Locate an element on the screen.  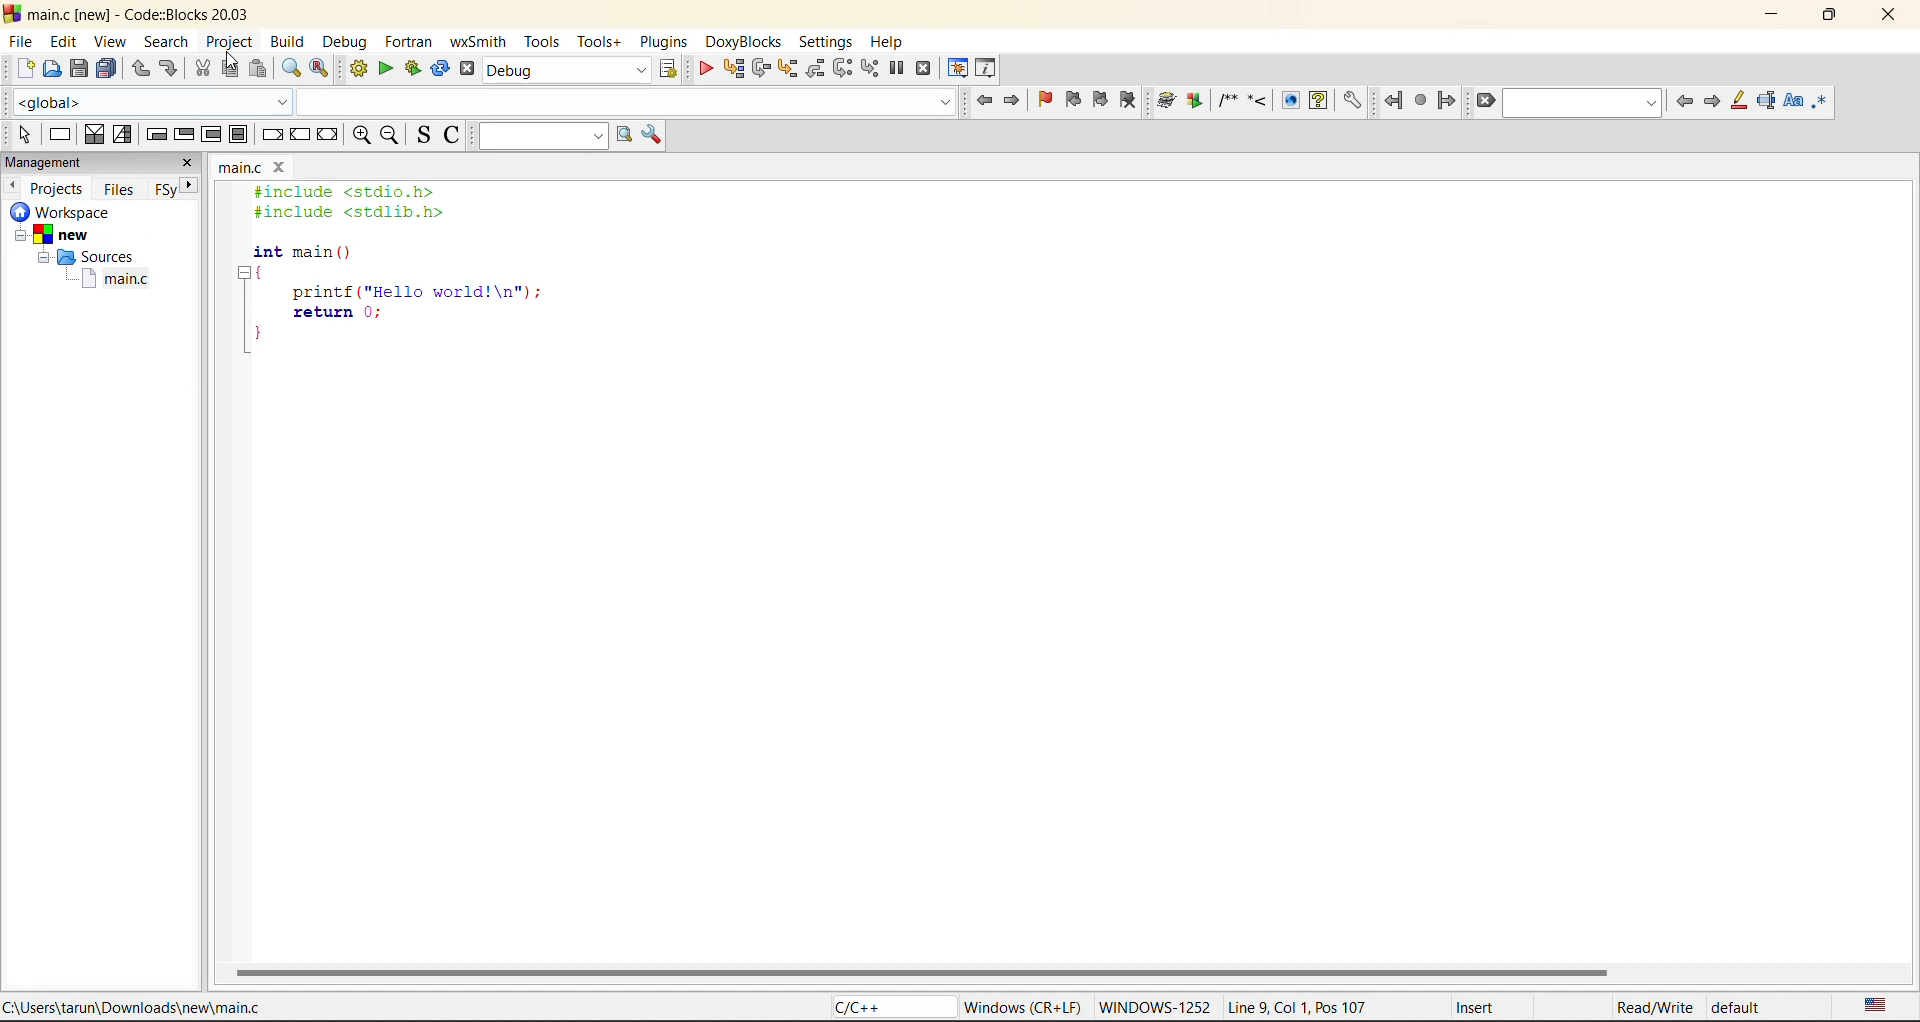
toggle bookmark is located at coordinates (1047, 99).